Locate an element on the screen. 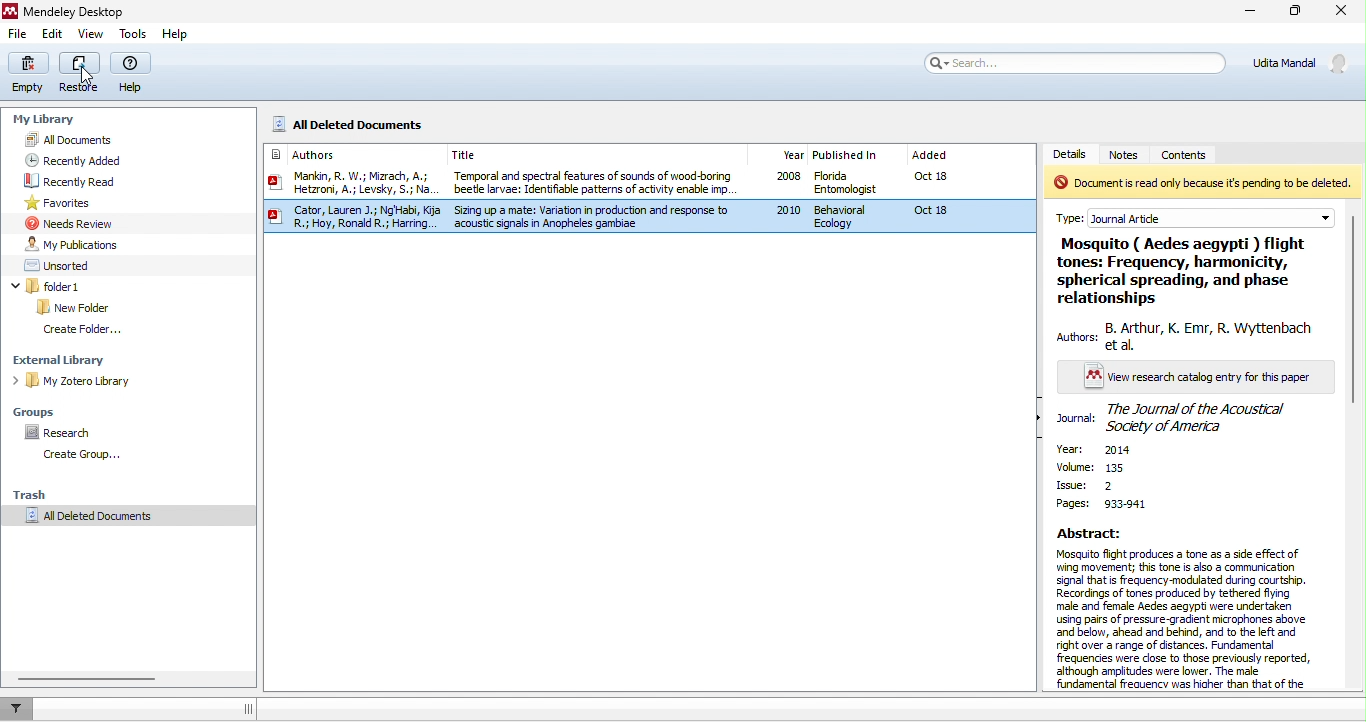  empty is located at coordinates (31, 73).